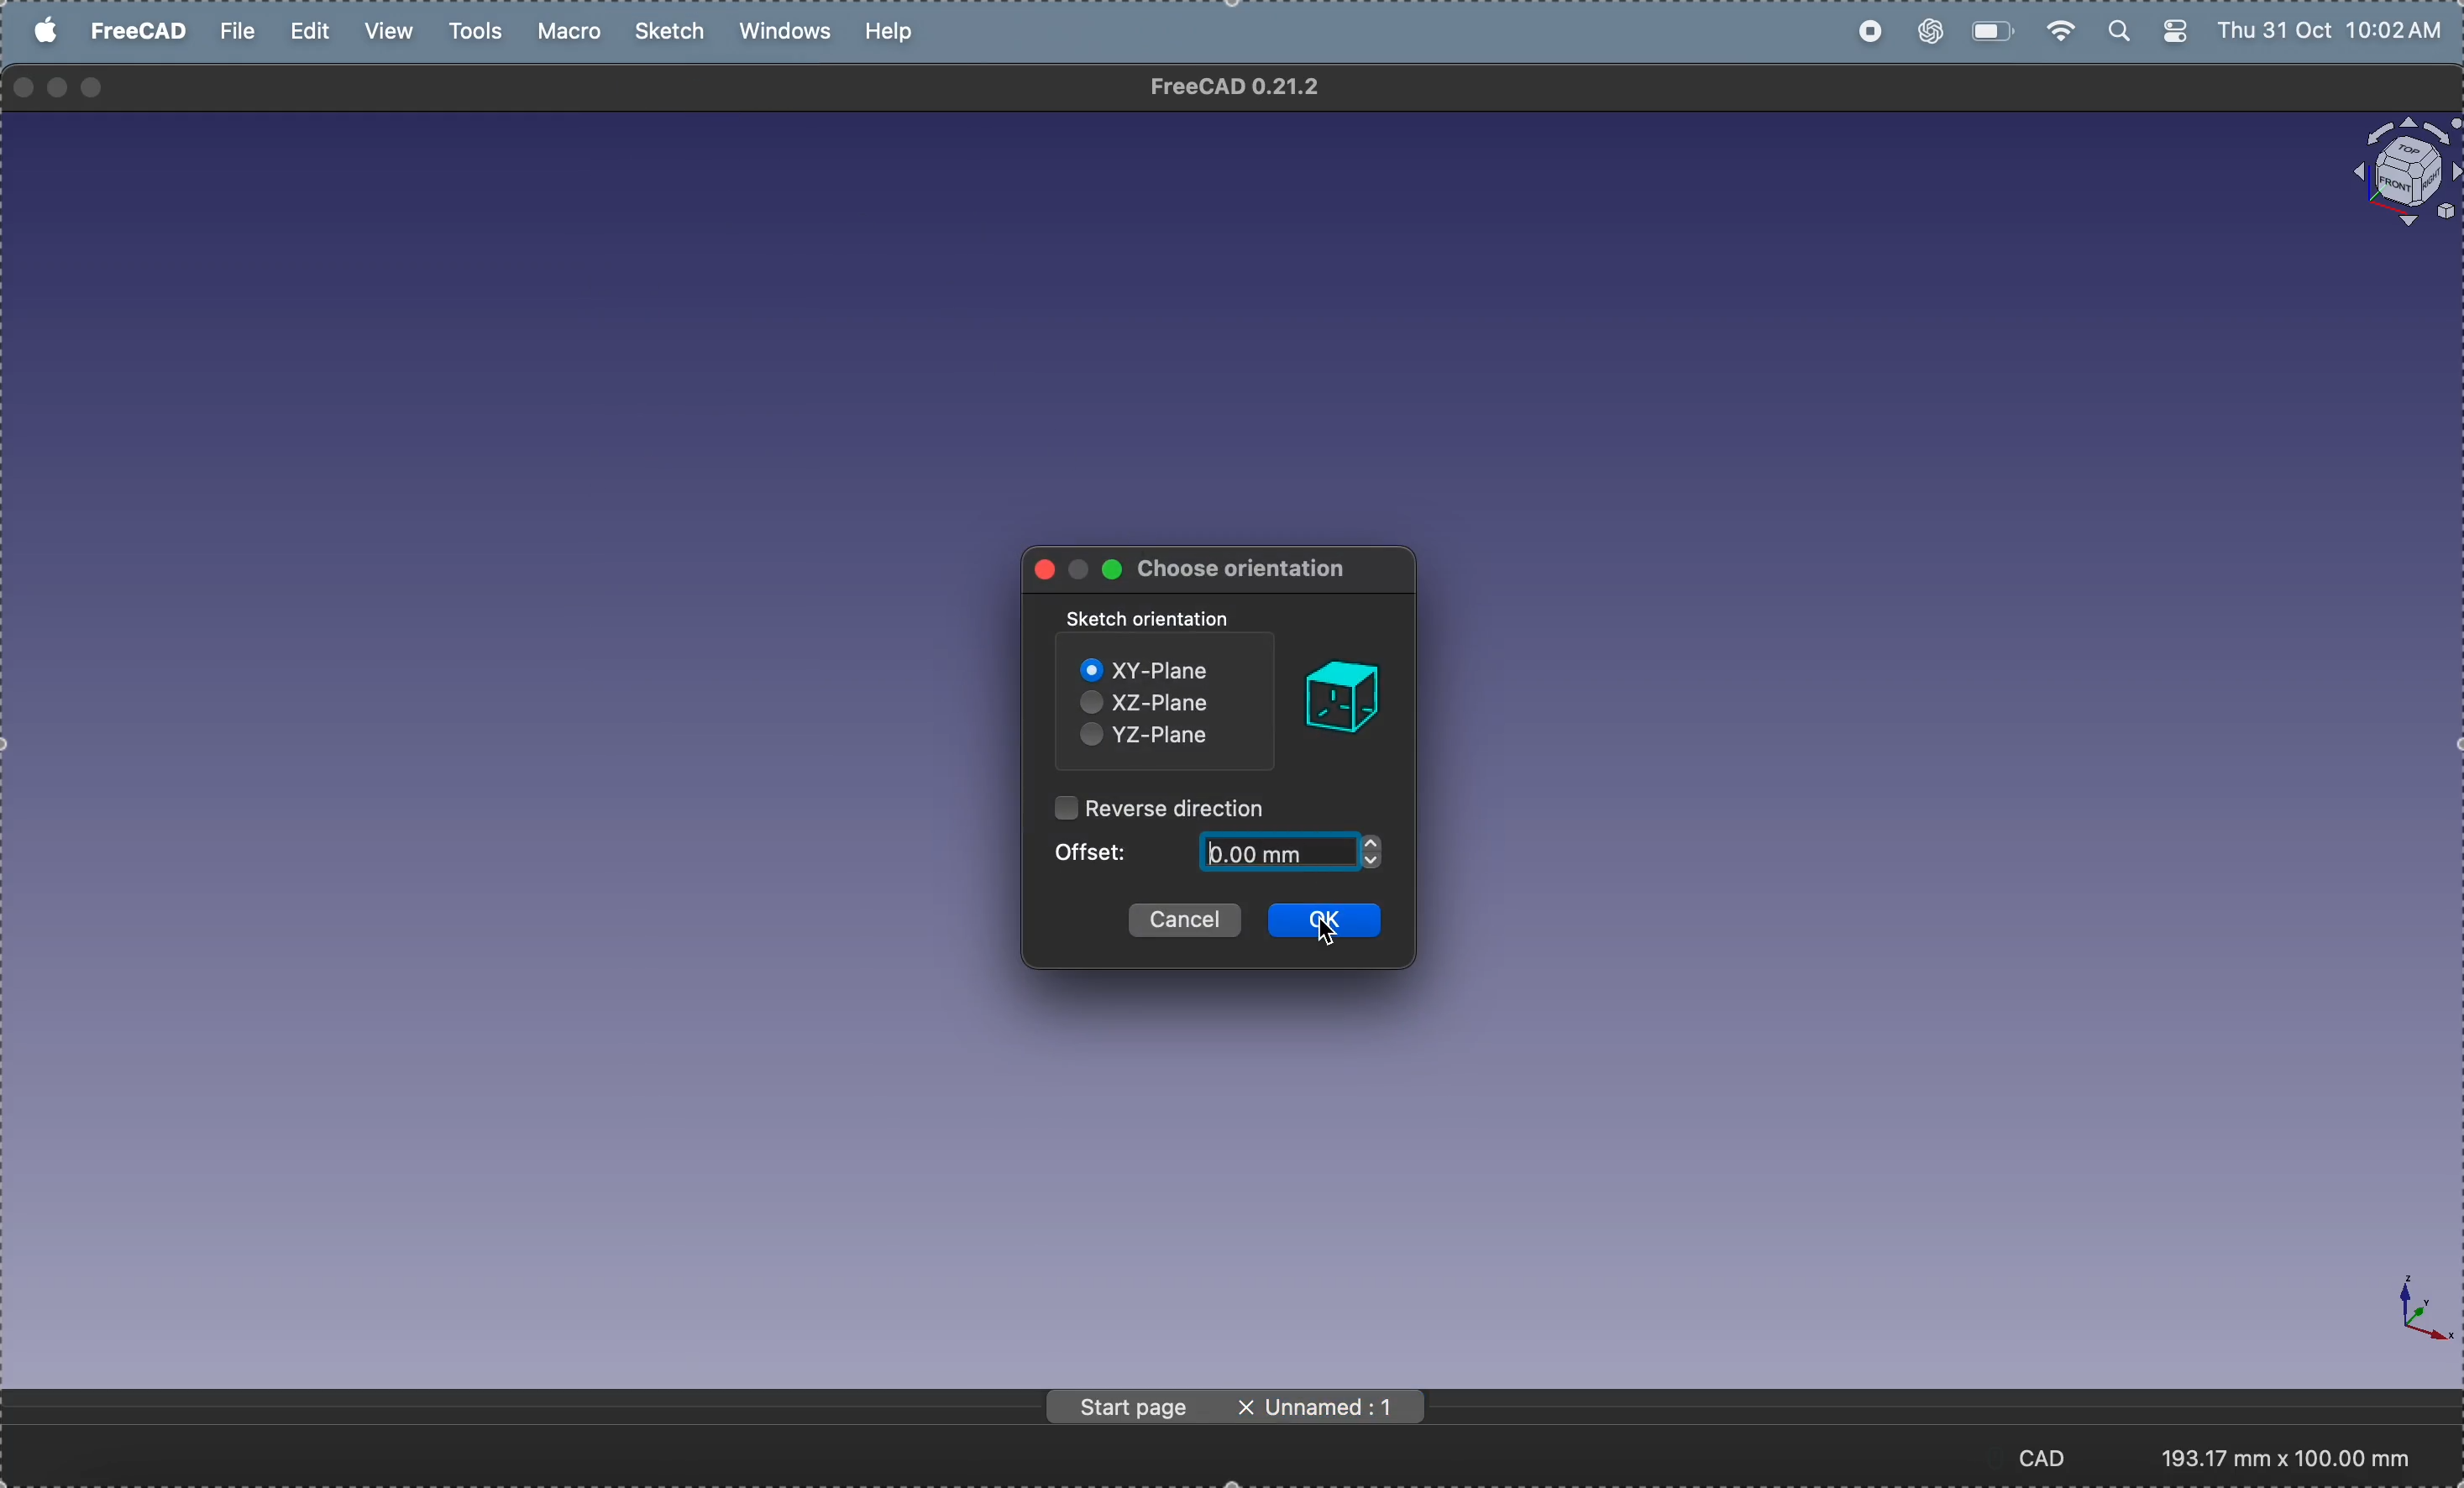 This screenshot has height=1488, width=2464. I want to click on Checkbox, so click(1086, 738).